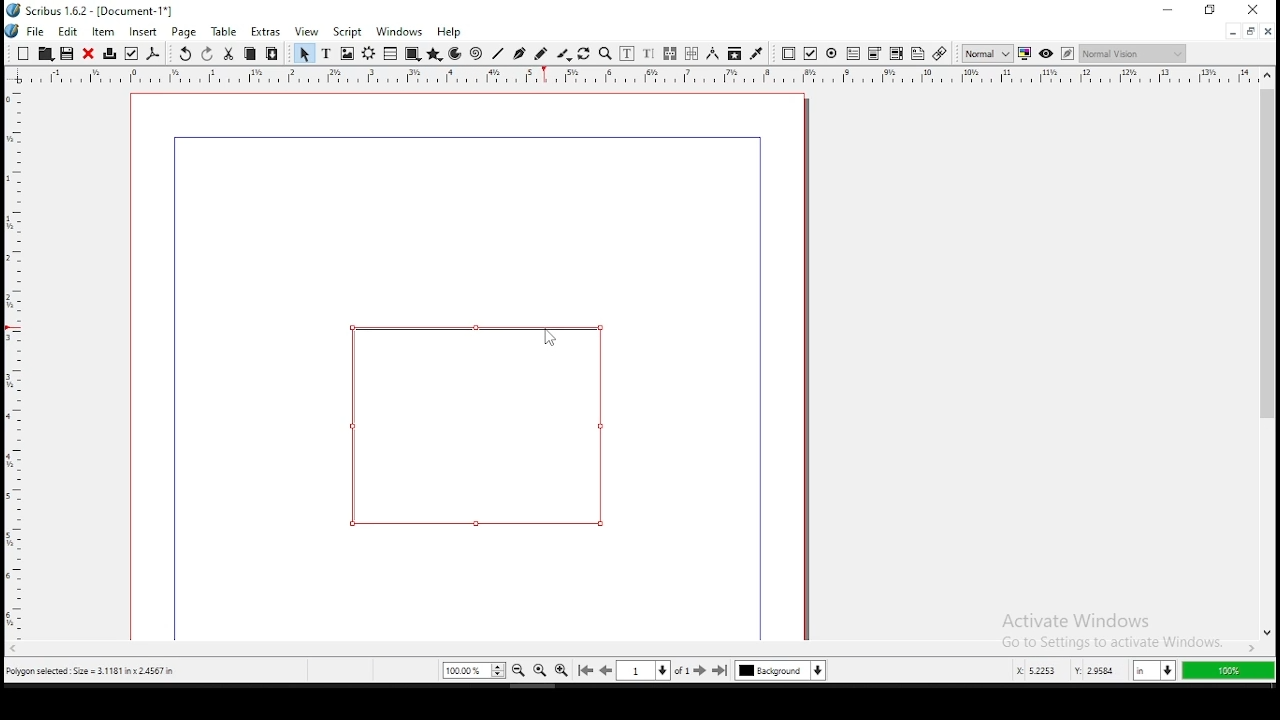  Describe the element at coordinates (13, 352) in the screenshot. I see `horizontal ruler` at that location.